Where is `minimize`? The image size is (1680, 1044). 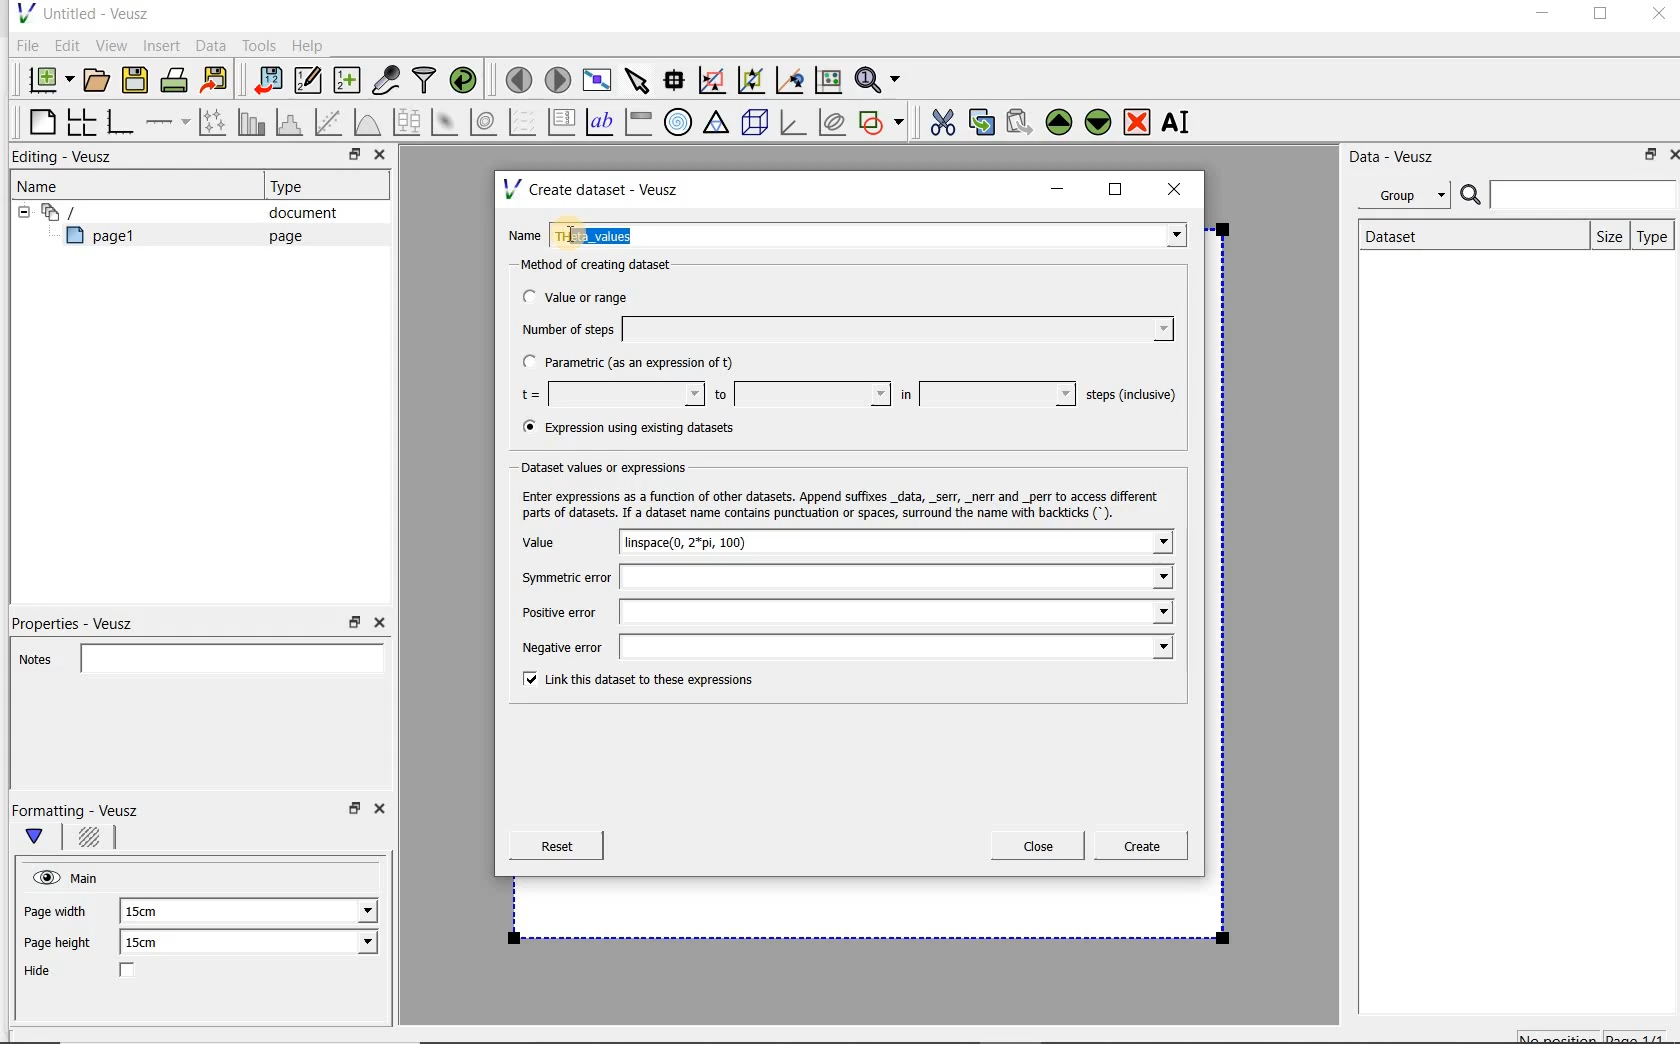
minimize is located at coordinates (1541, 16).